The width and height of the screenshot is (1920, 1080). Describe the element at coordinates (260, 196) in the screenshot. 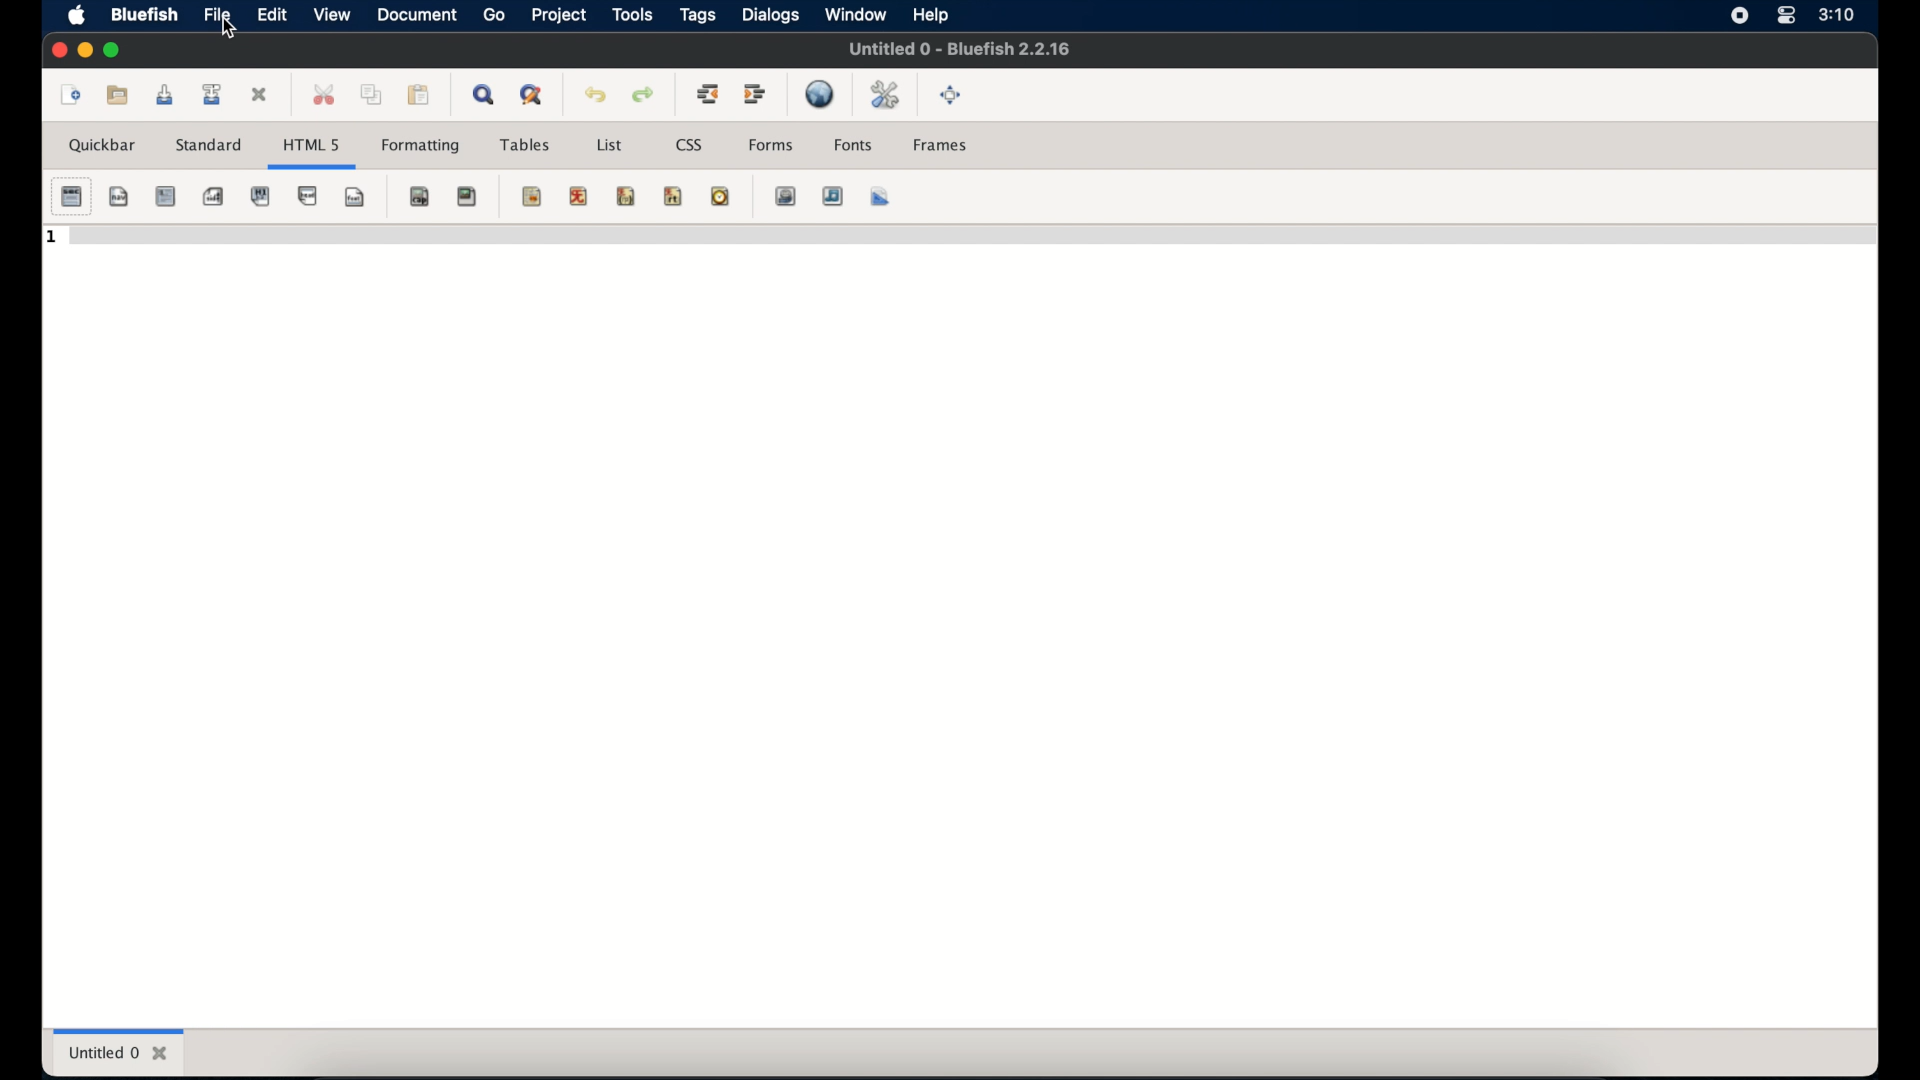

I see `h group` at that location.